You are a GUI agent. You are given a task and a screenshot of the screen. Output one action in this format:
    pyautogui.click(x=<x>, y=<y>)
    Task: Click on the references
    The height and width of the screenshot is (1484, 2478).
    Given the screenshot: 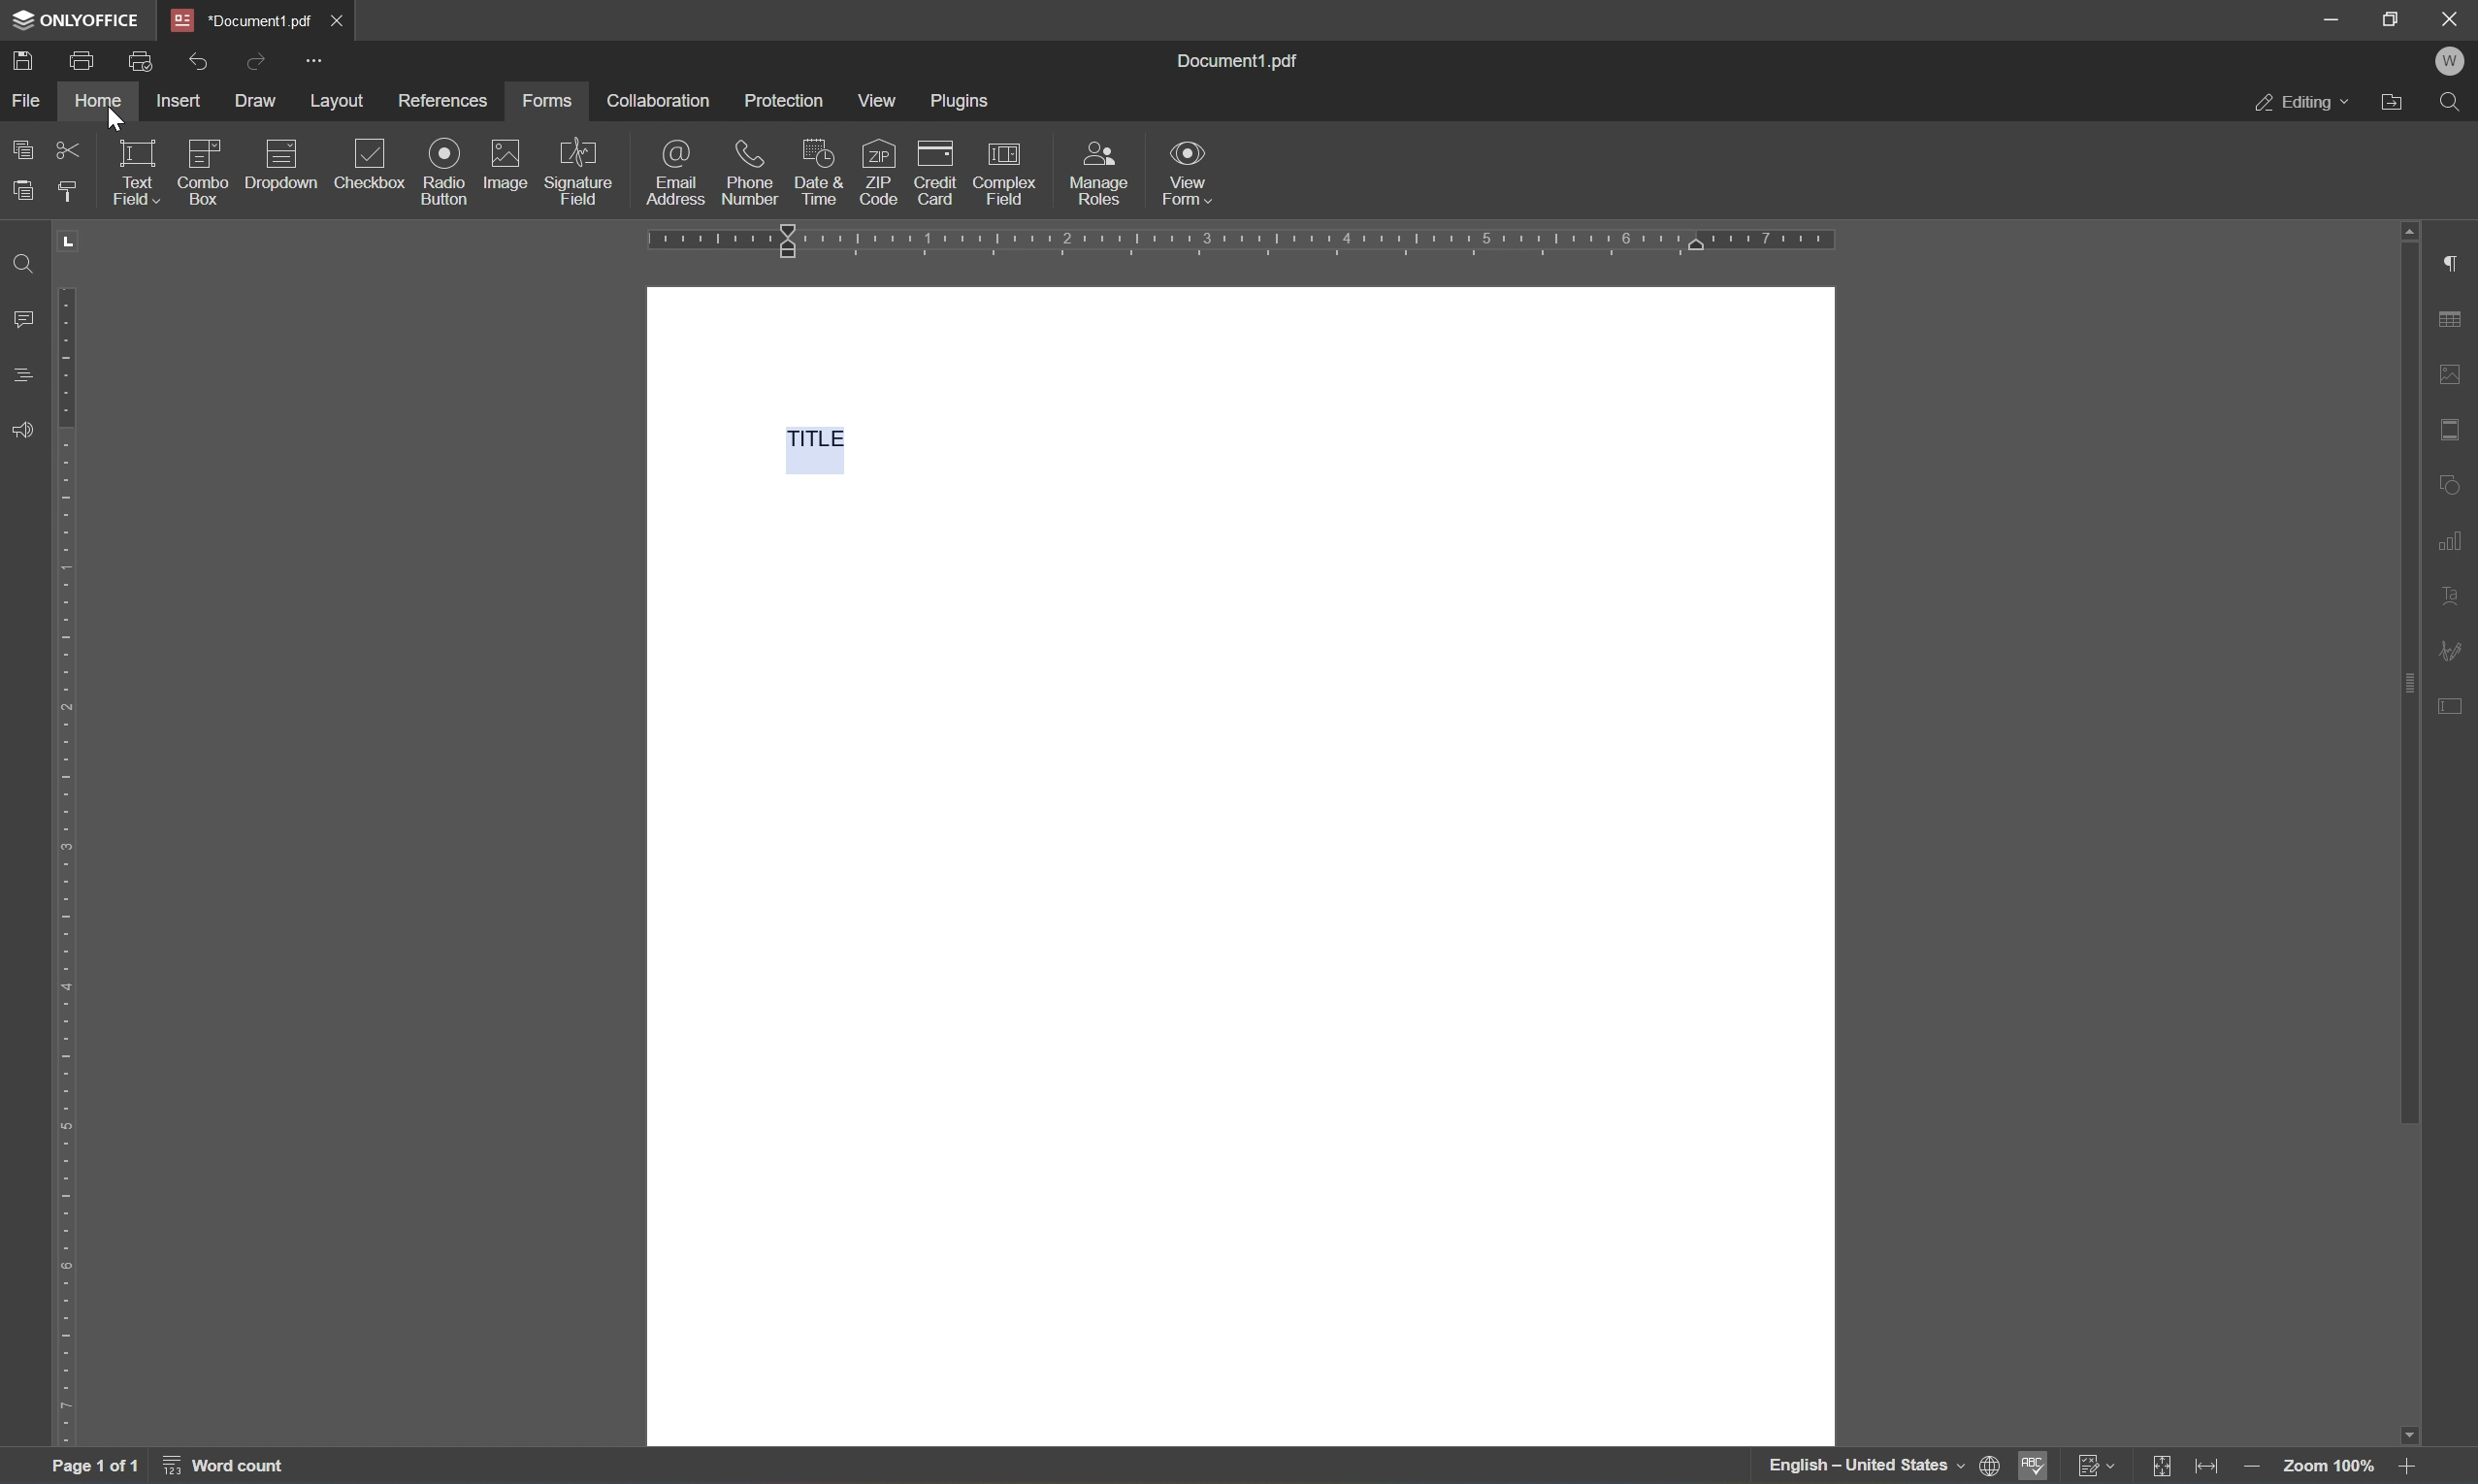 What is the action you would take?
    pyautogui.click(x=443, y=103)
    